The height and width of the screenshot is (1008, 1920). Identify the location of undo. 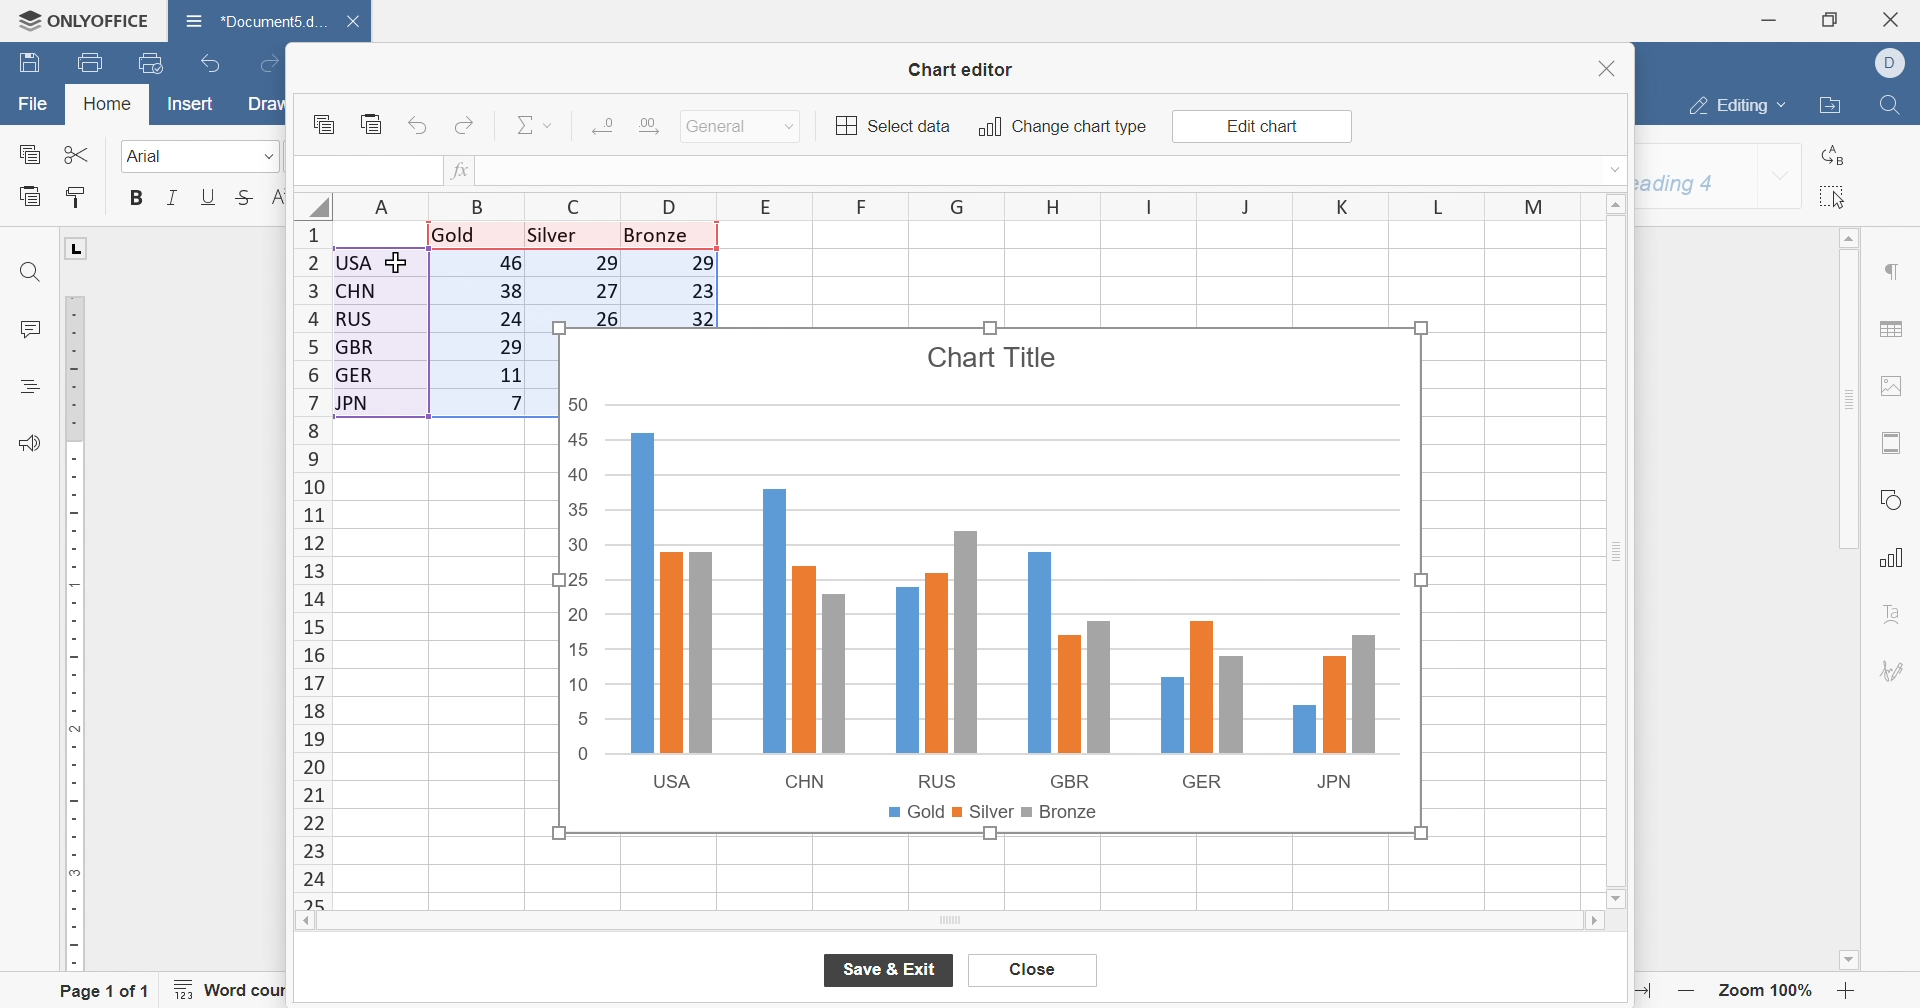
(213, 62).